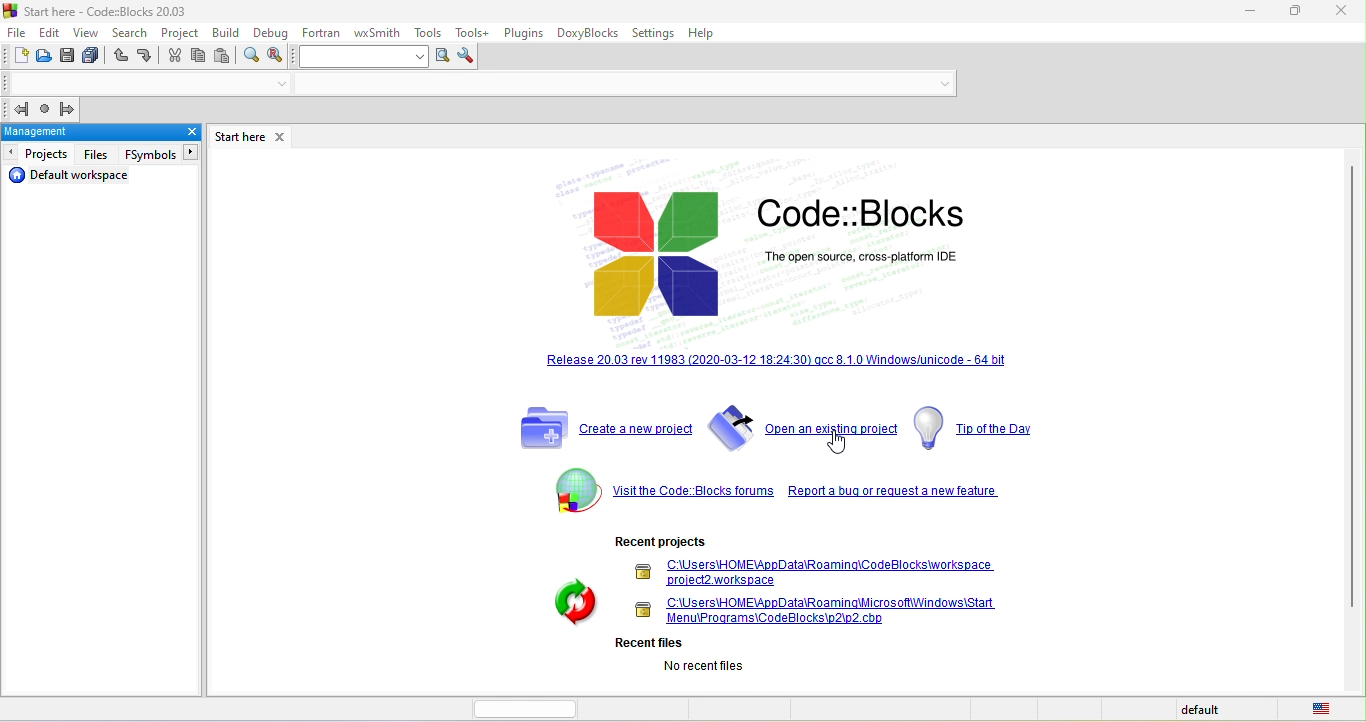 The width and height of the screenshot is (1366, 722). Describe the element at coordinates (98, 11) in the screenshot. I see `title` at that location.